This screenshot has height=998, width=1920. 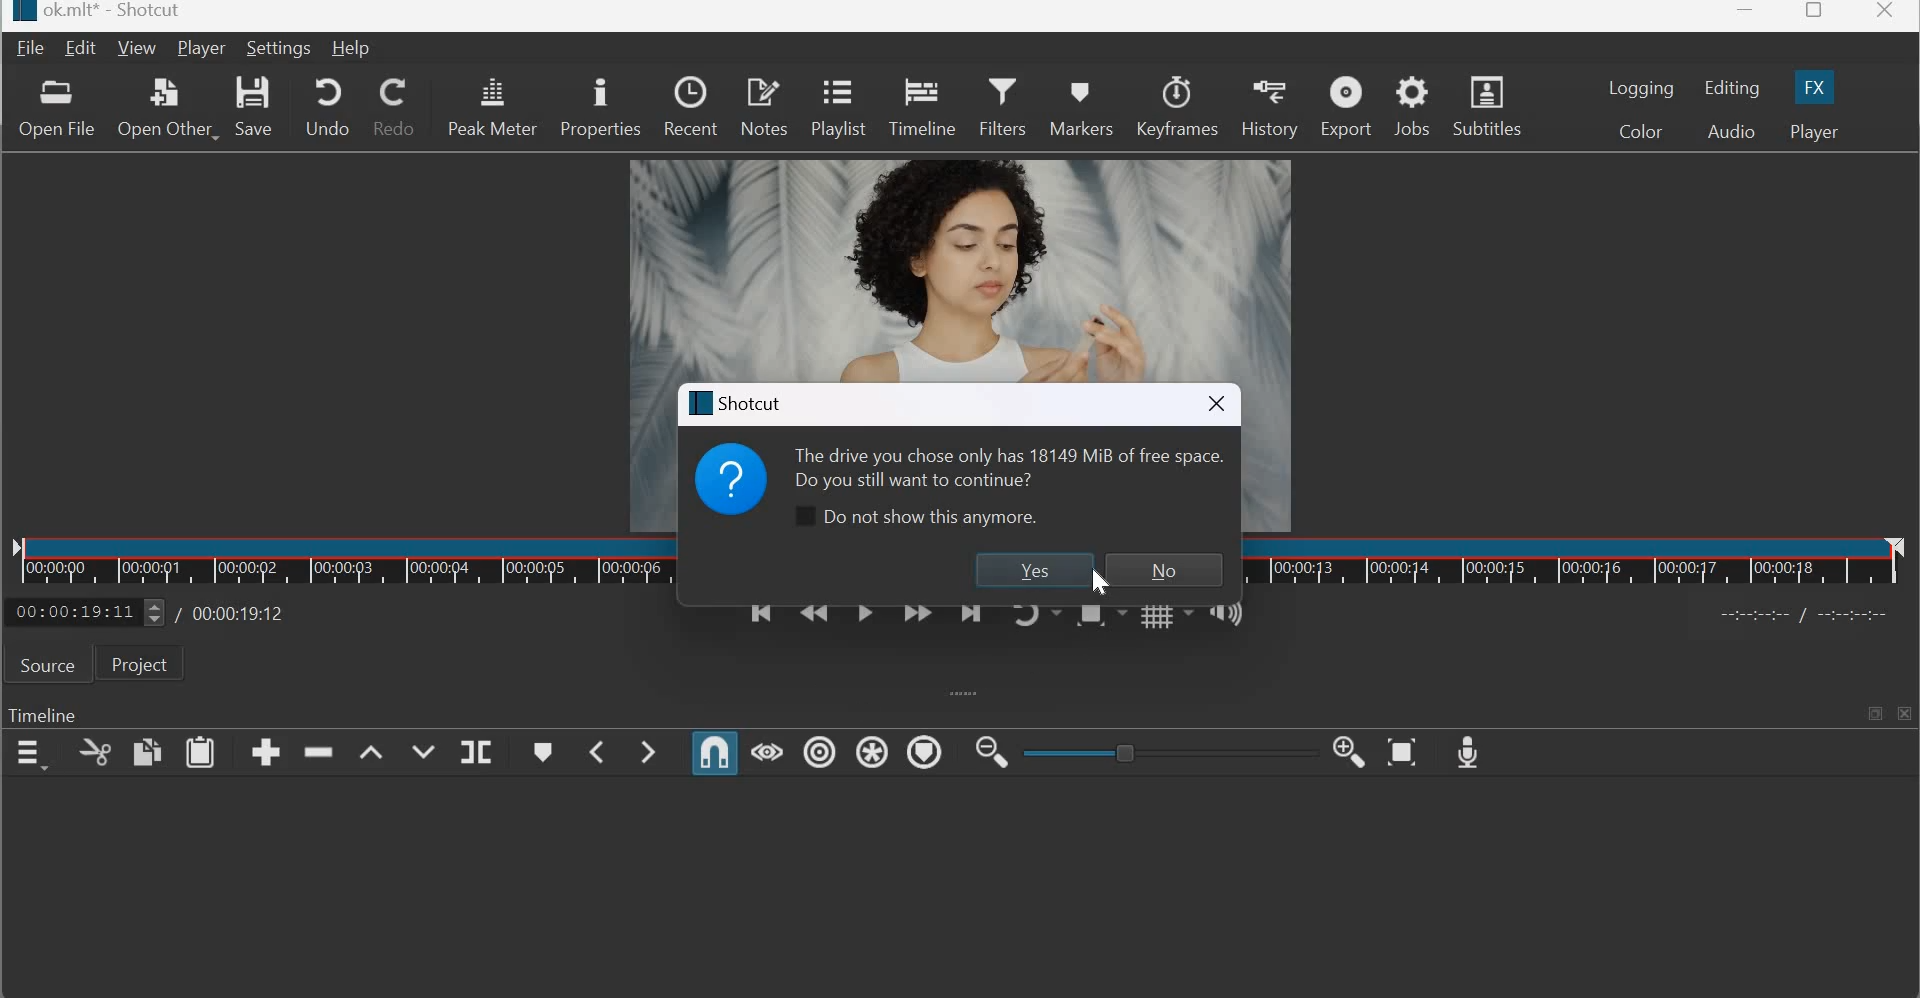 What do you see at coordinates (1212, 404) in the screenshot?
I see `close` at bounding box center [1212, 404].